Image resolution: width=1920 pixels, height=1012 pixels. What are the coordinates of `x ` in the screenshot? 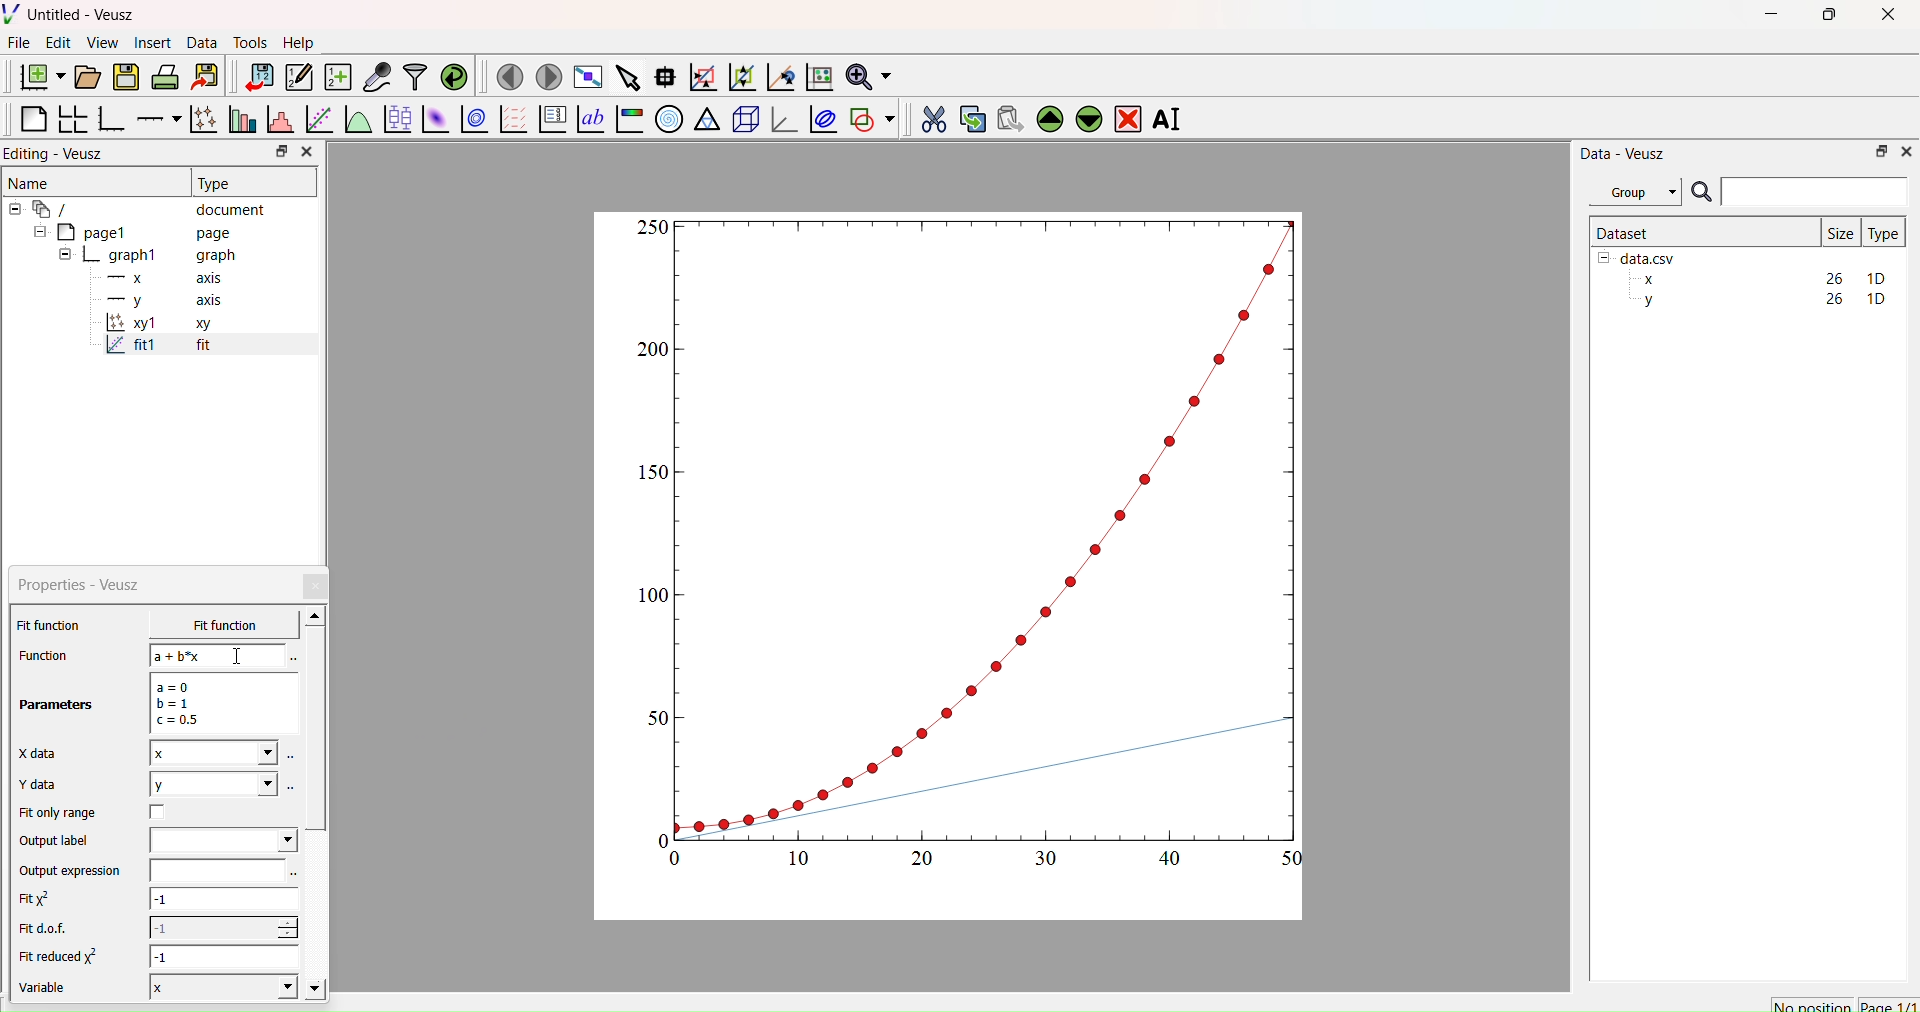 It's located at (213, 753).